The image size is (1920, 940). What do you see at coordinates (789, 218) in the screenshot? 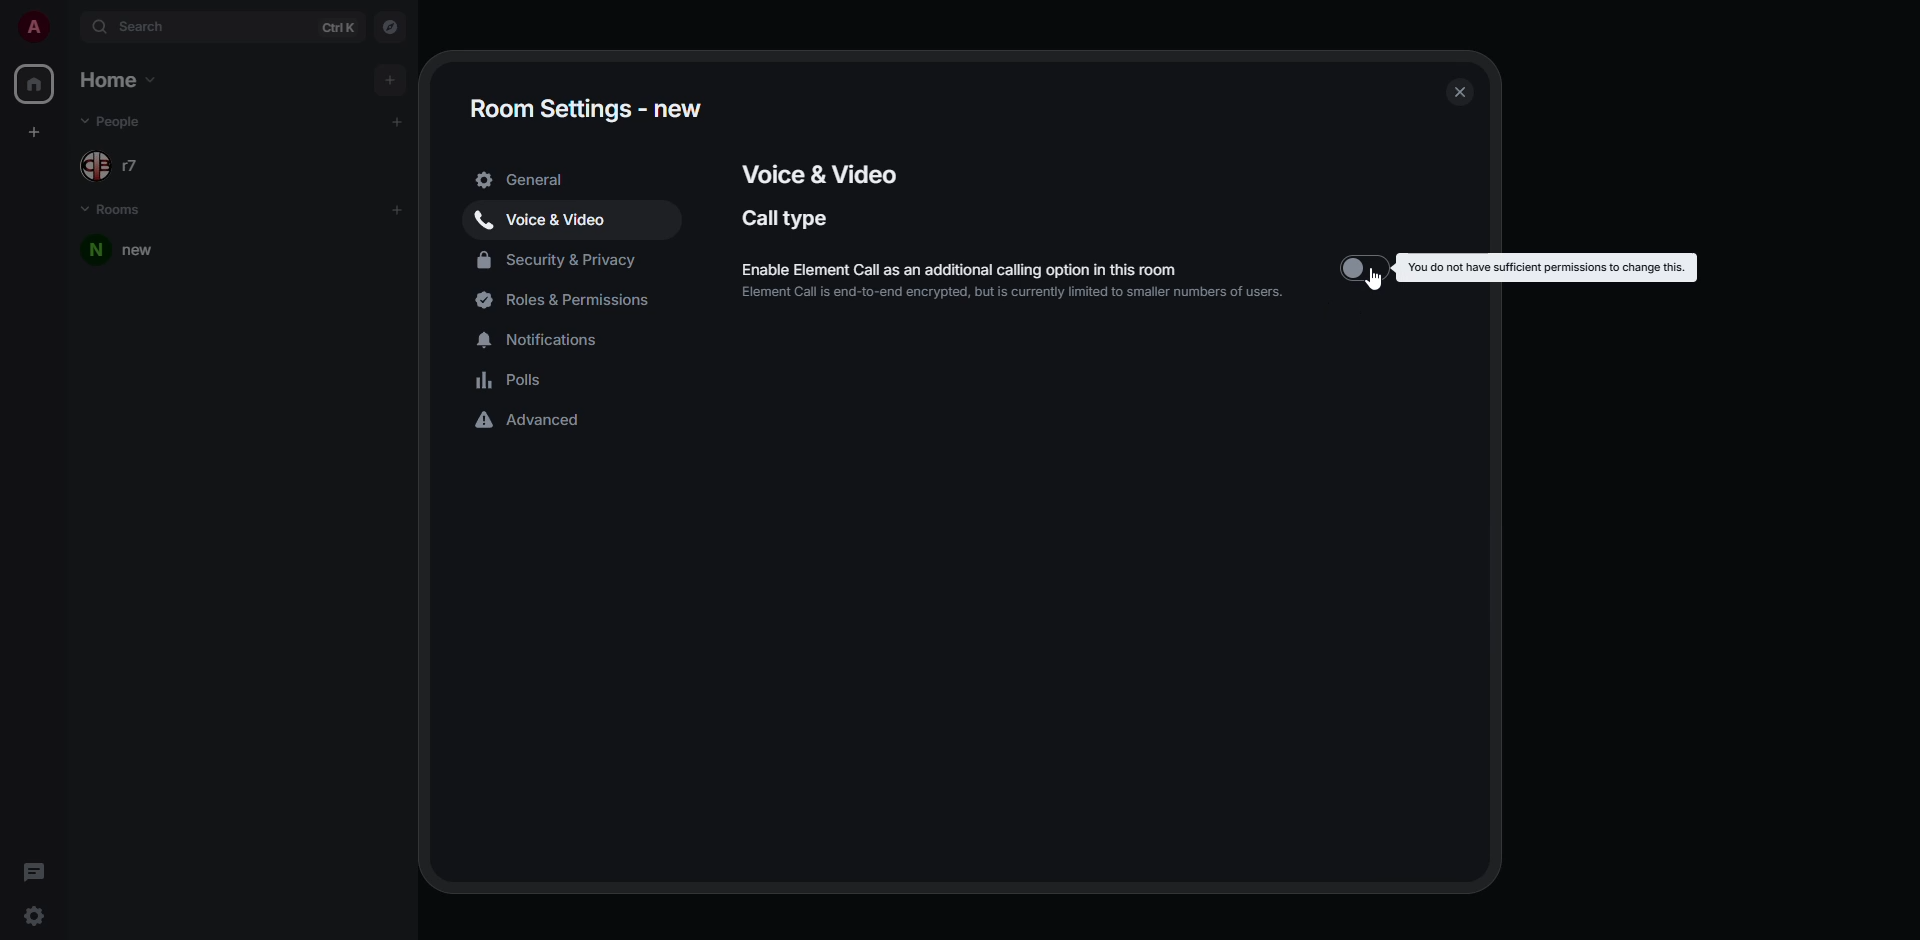
I see `call type` at bounding box center [789, 218].